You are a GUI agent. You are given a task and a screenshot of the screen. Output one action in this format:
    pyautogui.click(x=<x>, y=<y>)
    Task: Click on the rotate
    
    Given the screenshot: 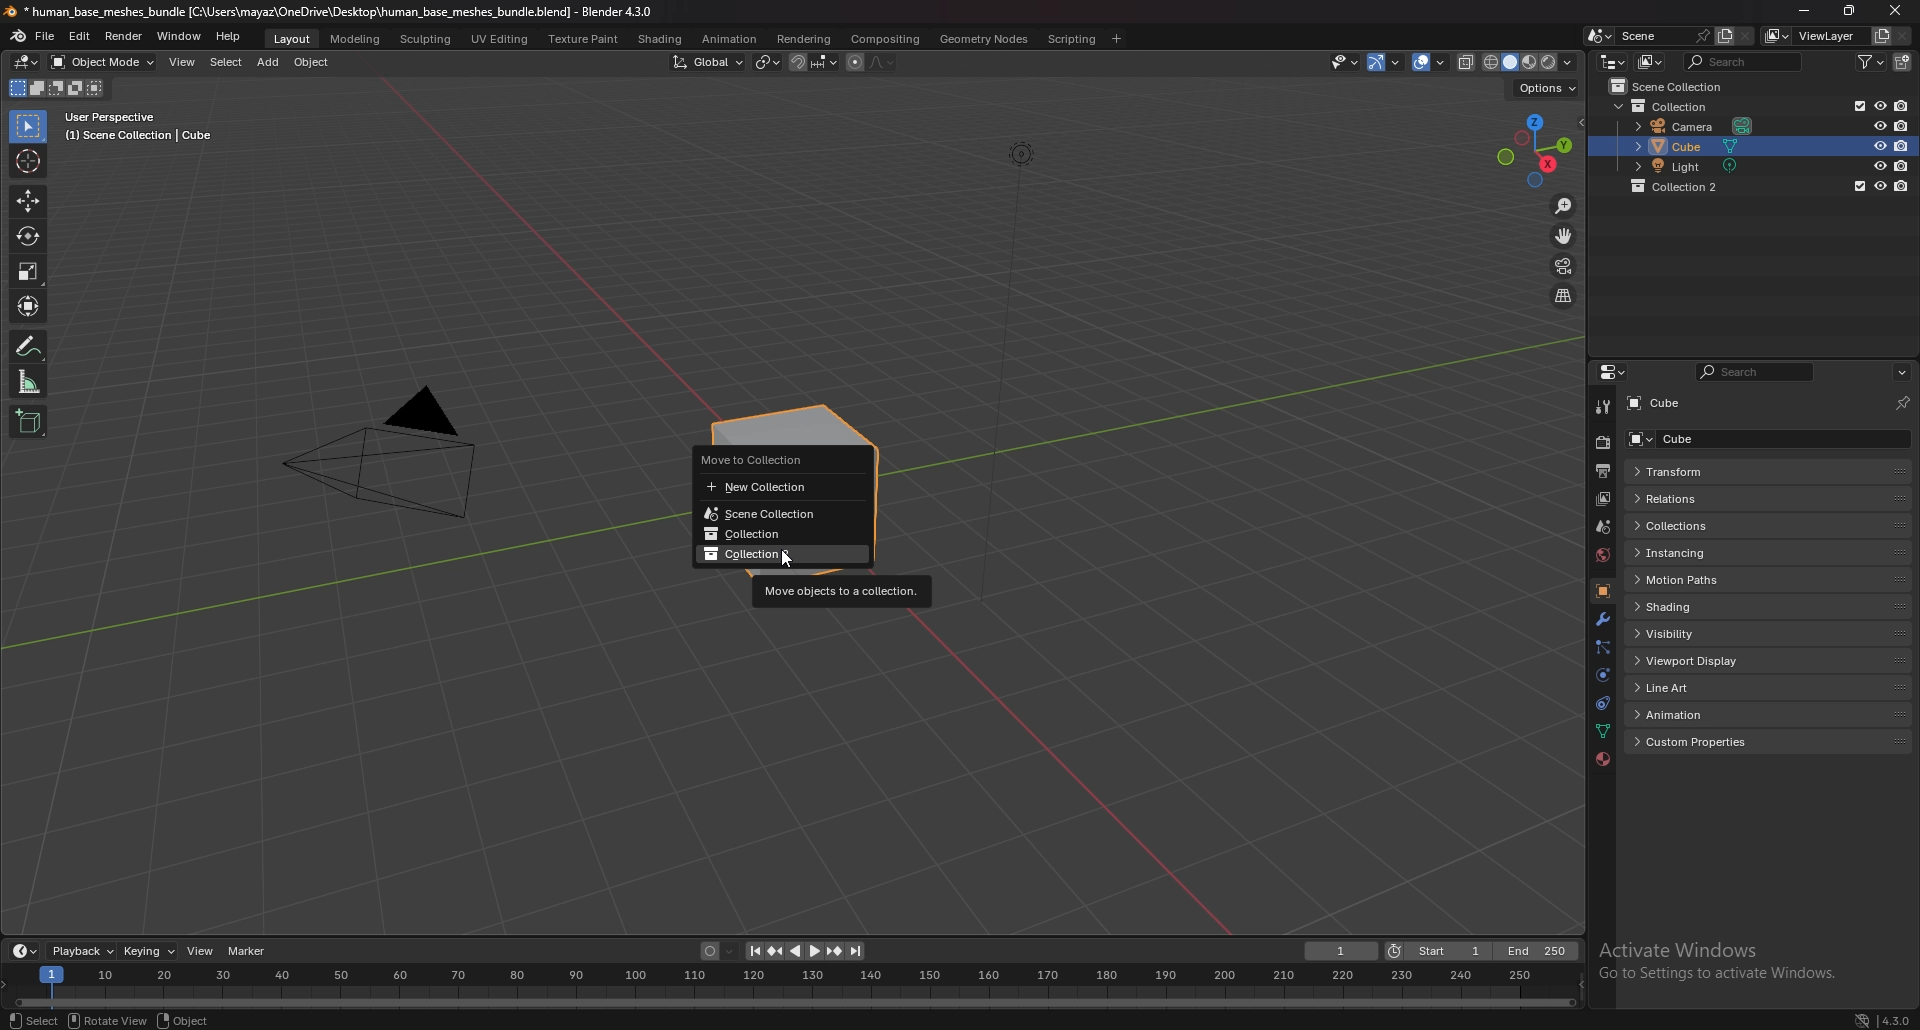 What is the action you would take?
    pyautogui.click(x=29, y=235)
    